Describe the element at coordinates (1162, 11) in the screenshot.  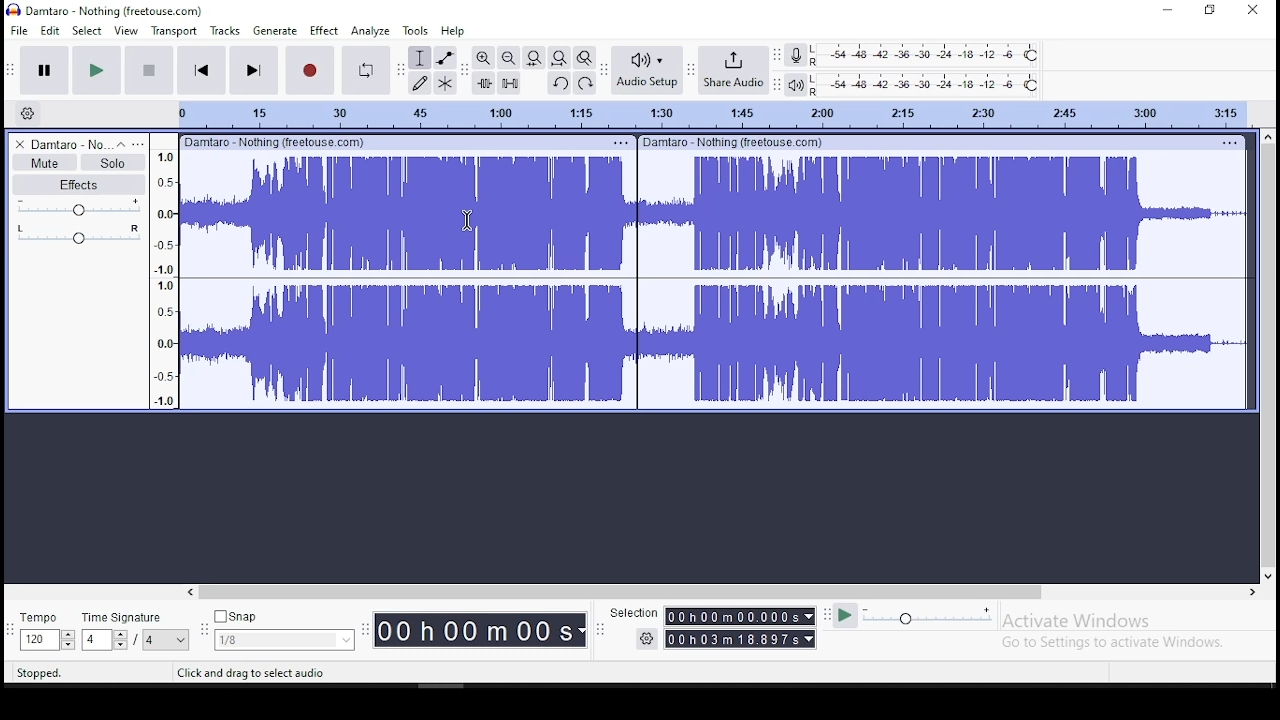
I see `minimize` at that location.